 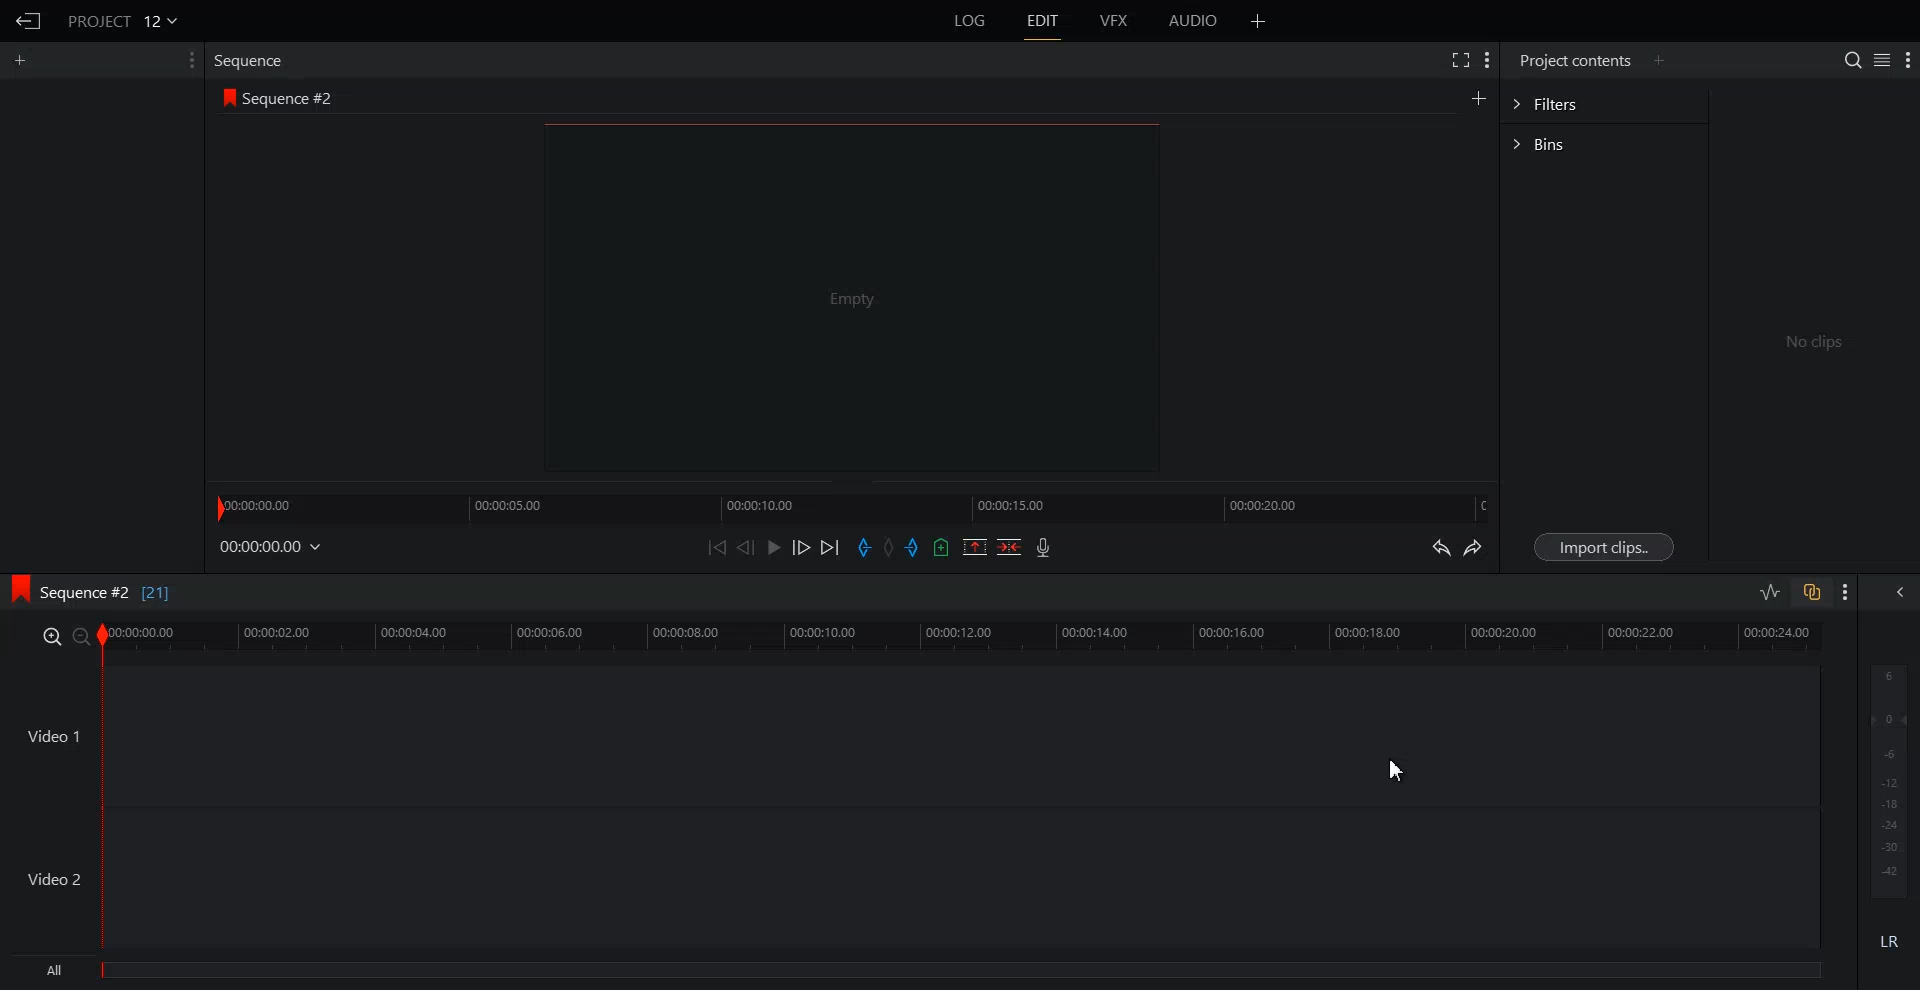 What do you see at coordinates (1604, 105) in the screenshot?
I see `Filters` at bounding box center [1604, 105].